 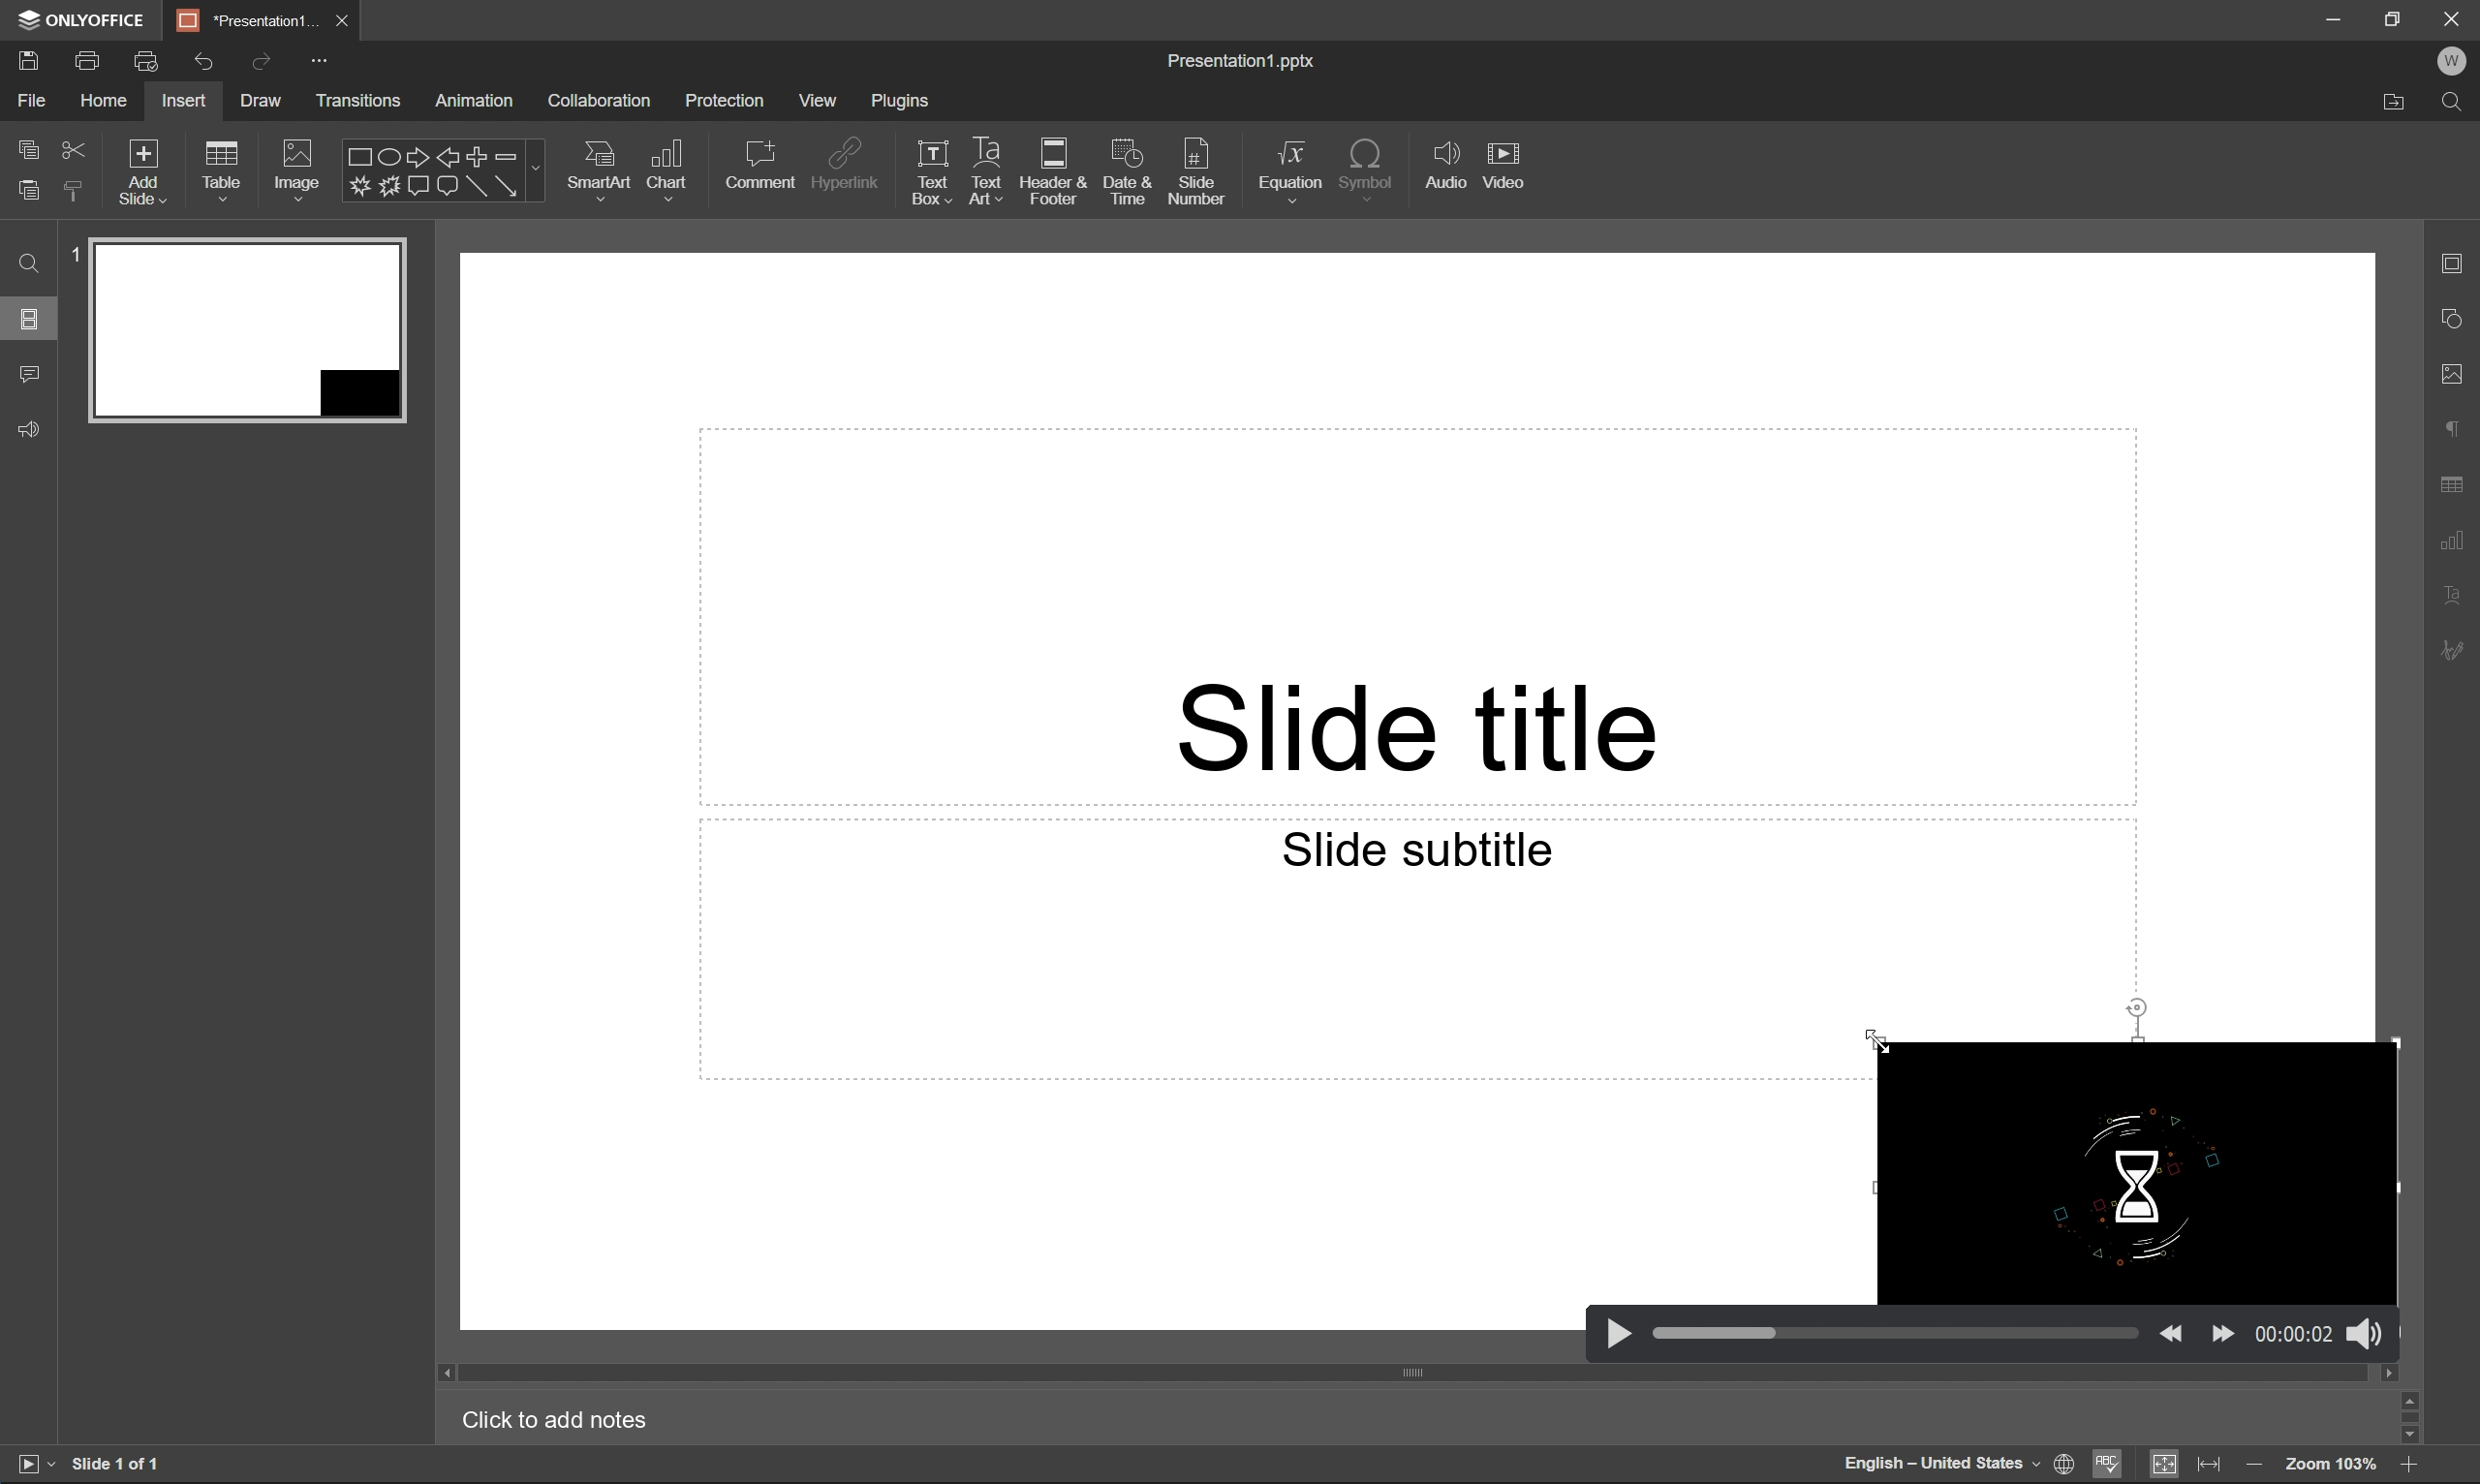 I want to click on text box, so click(x=933, y=171).